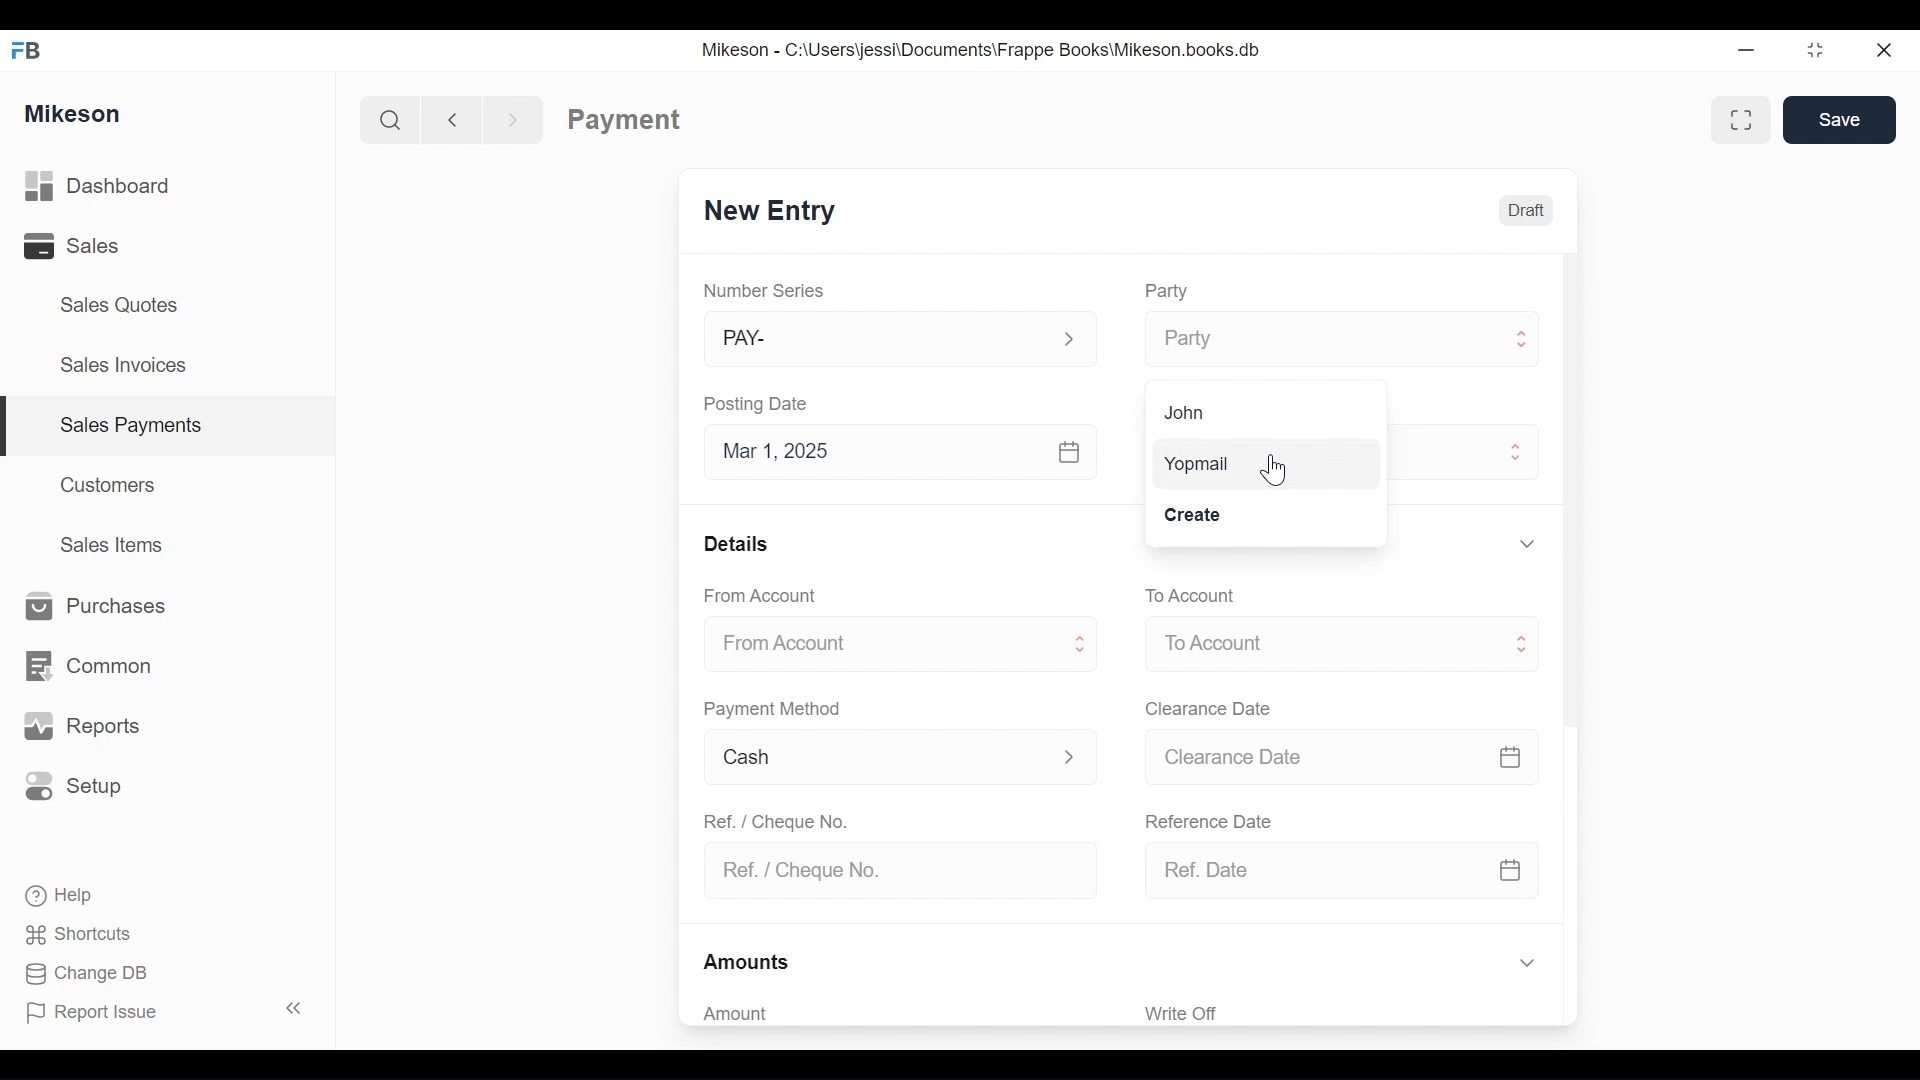 The height and width of the screenshot is (1080, 1920). What do you see at coordinates (785, 820) in the screenshot?
I see `Ref. / Cheque No.` at bounding box center [785, 820].